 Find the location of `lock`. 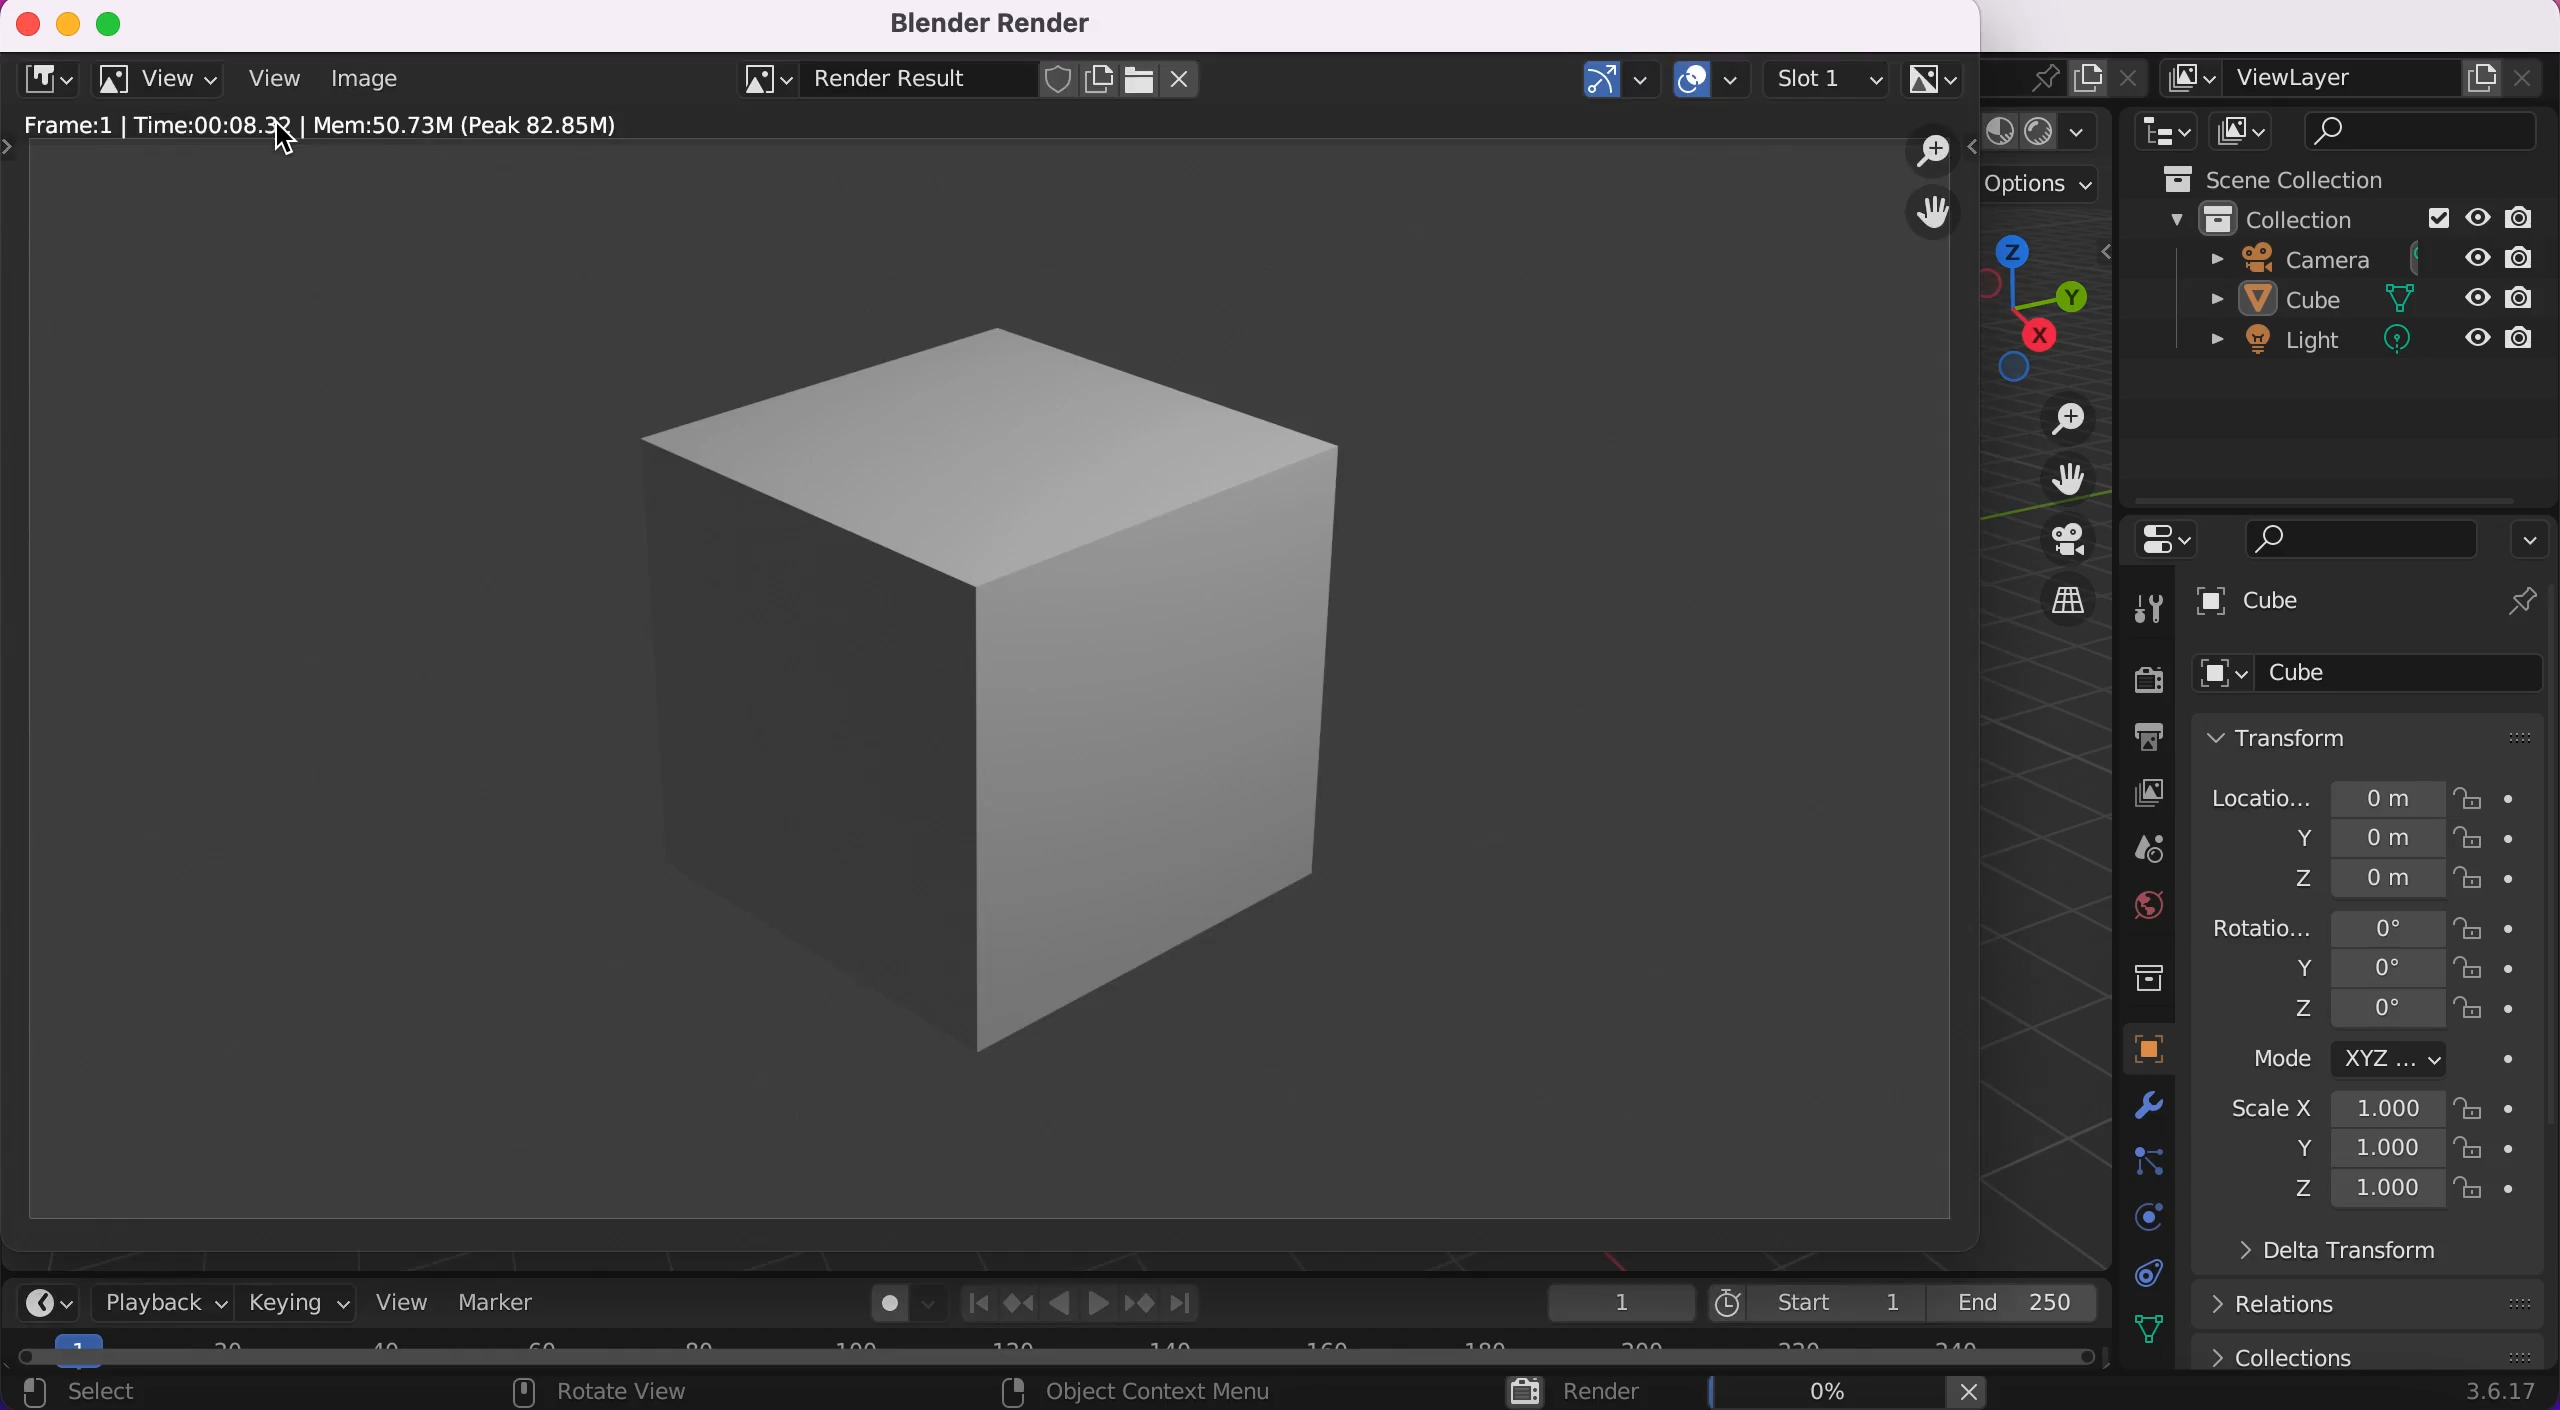

lock is located at coordinates (2489, 875).